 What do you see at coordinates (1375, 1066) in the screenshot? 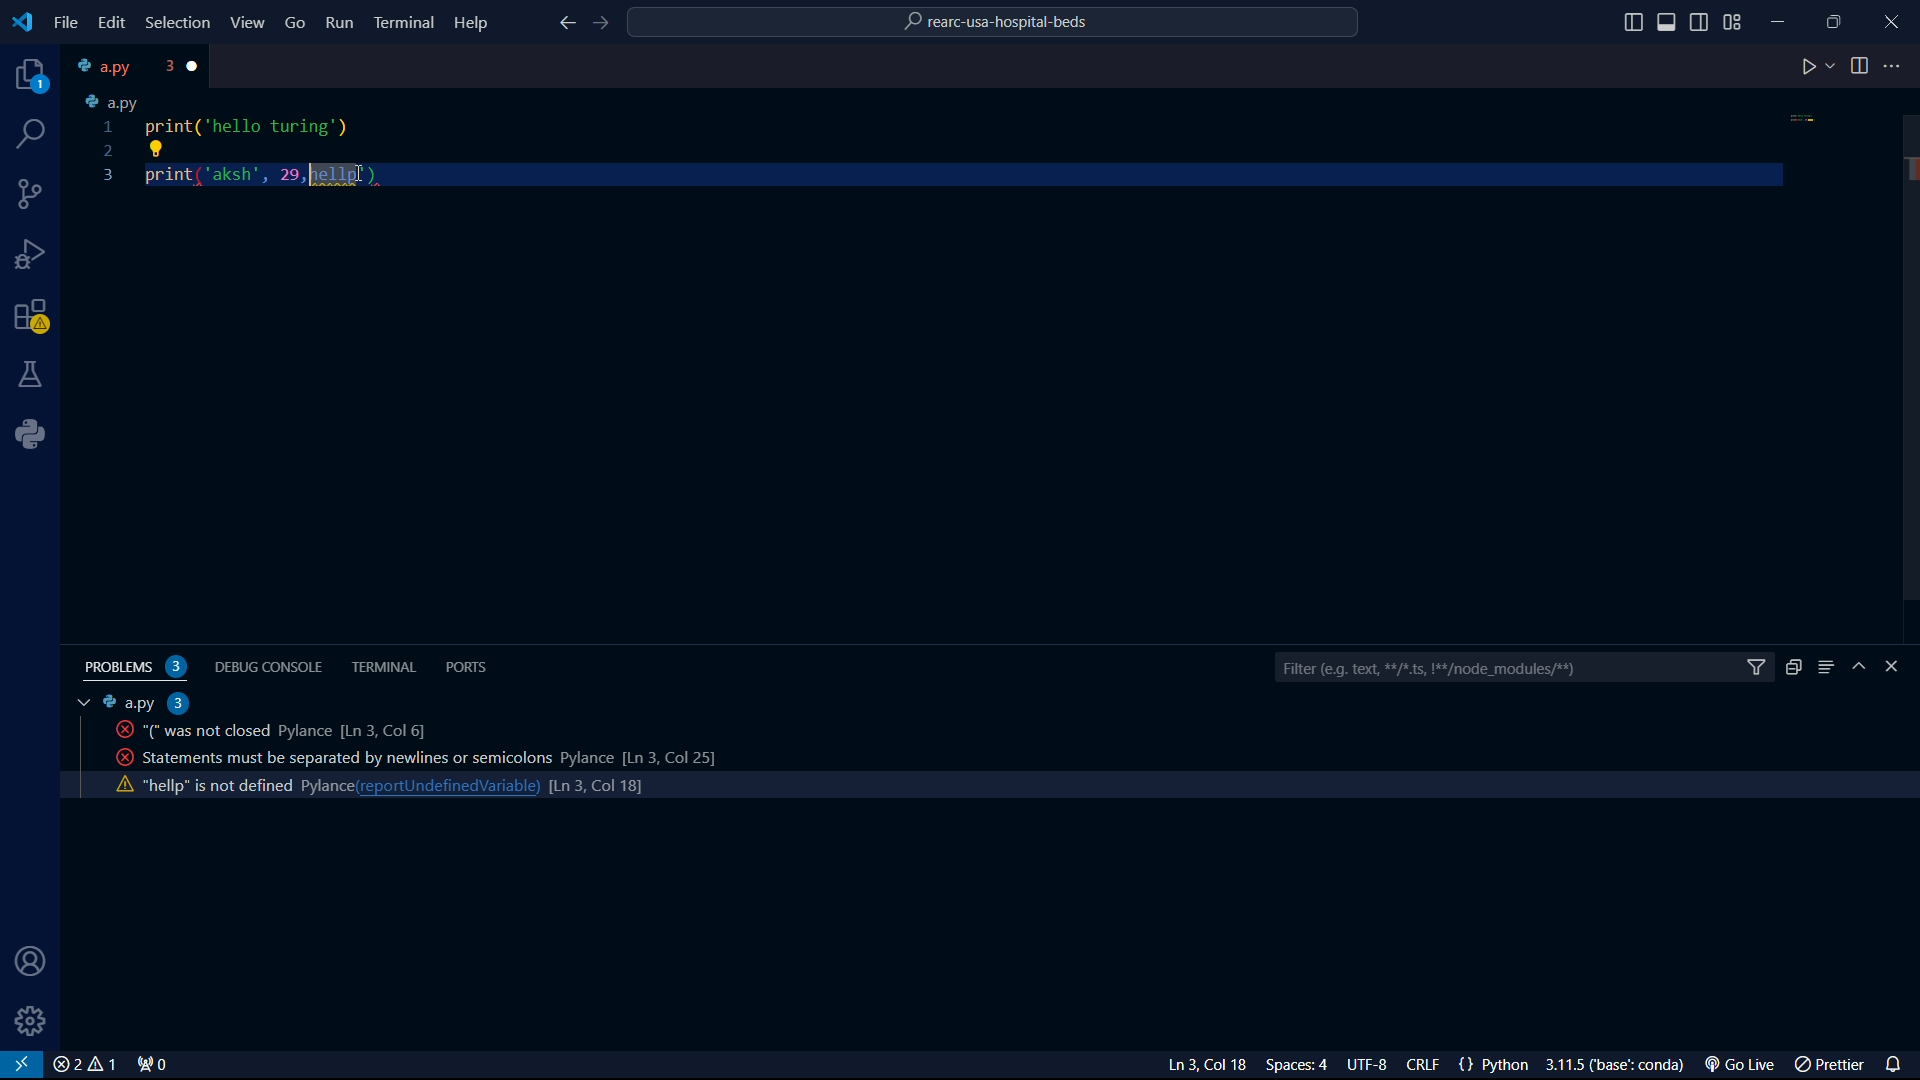
I see `UTF-8` at bounding box center [1375, 1066].